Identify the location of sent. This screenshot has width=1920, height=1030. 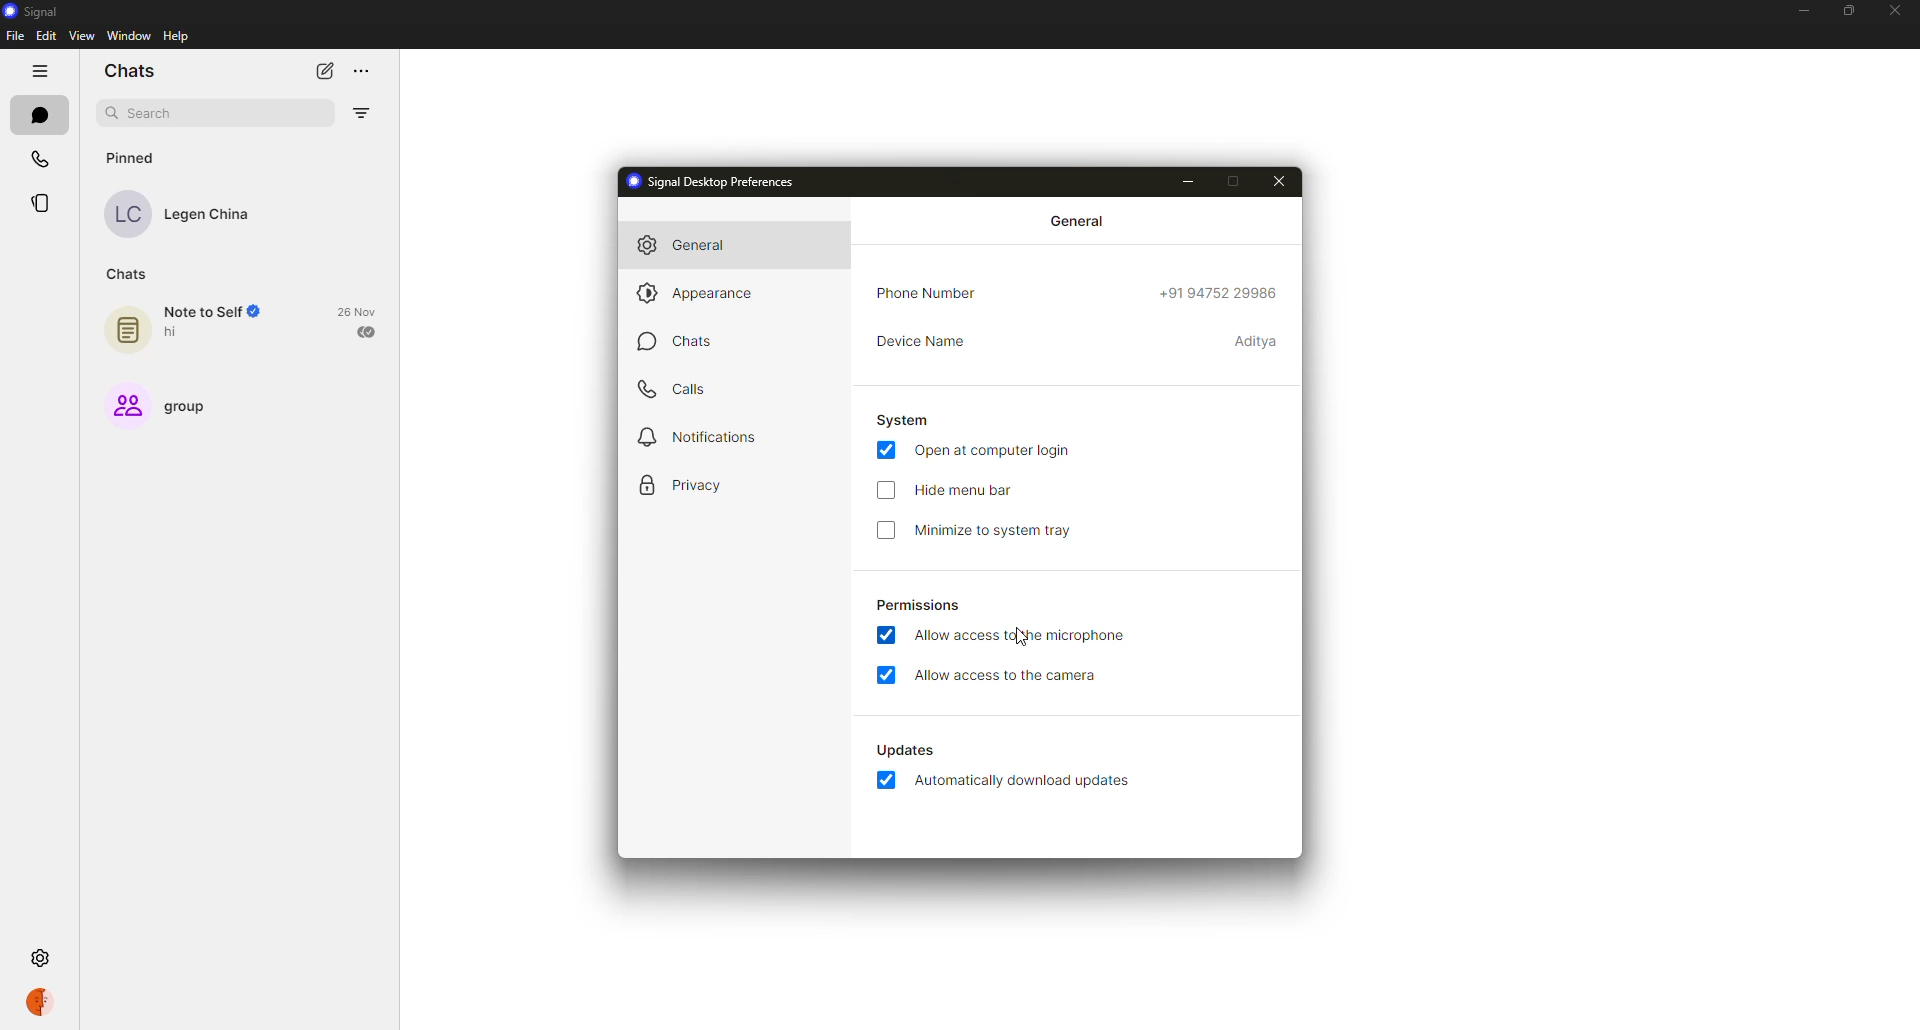
(368, 332).